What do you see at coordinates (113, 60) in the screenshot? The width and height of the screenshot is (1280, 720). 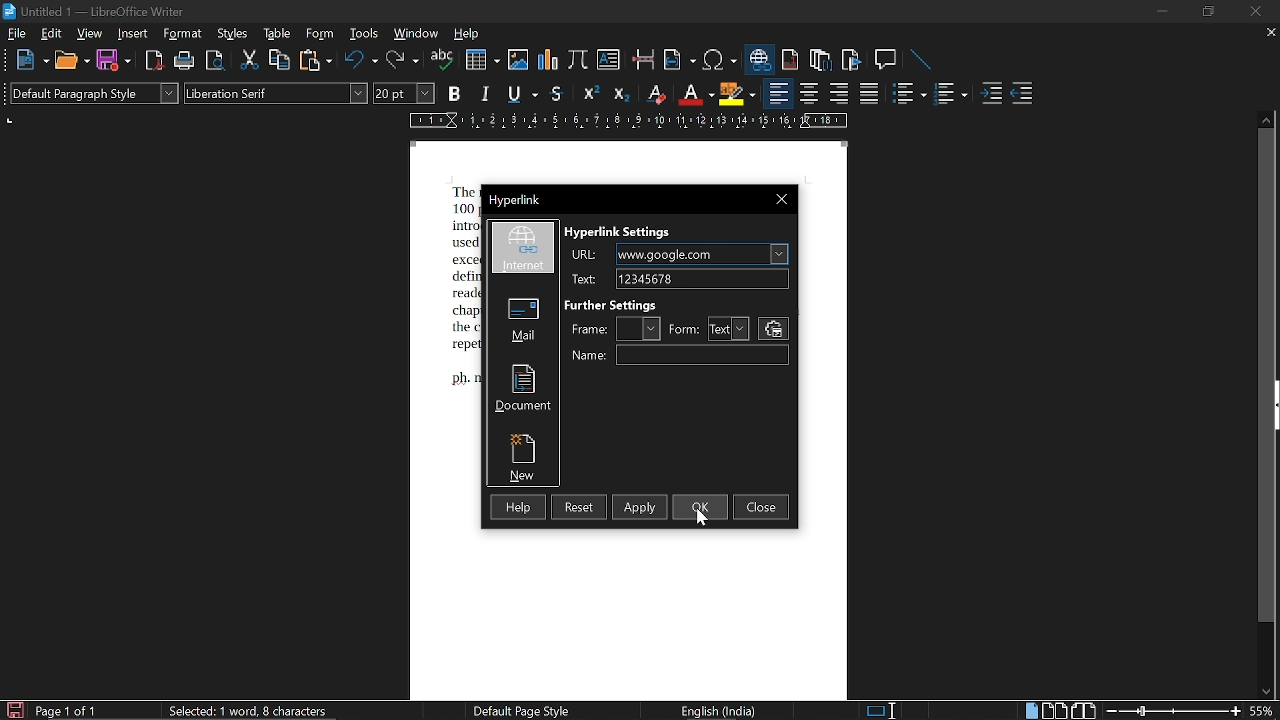 I see `save` at bounding box center [113, 60].